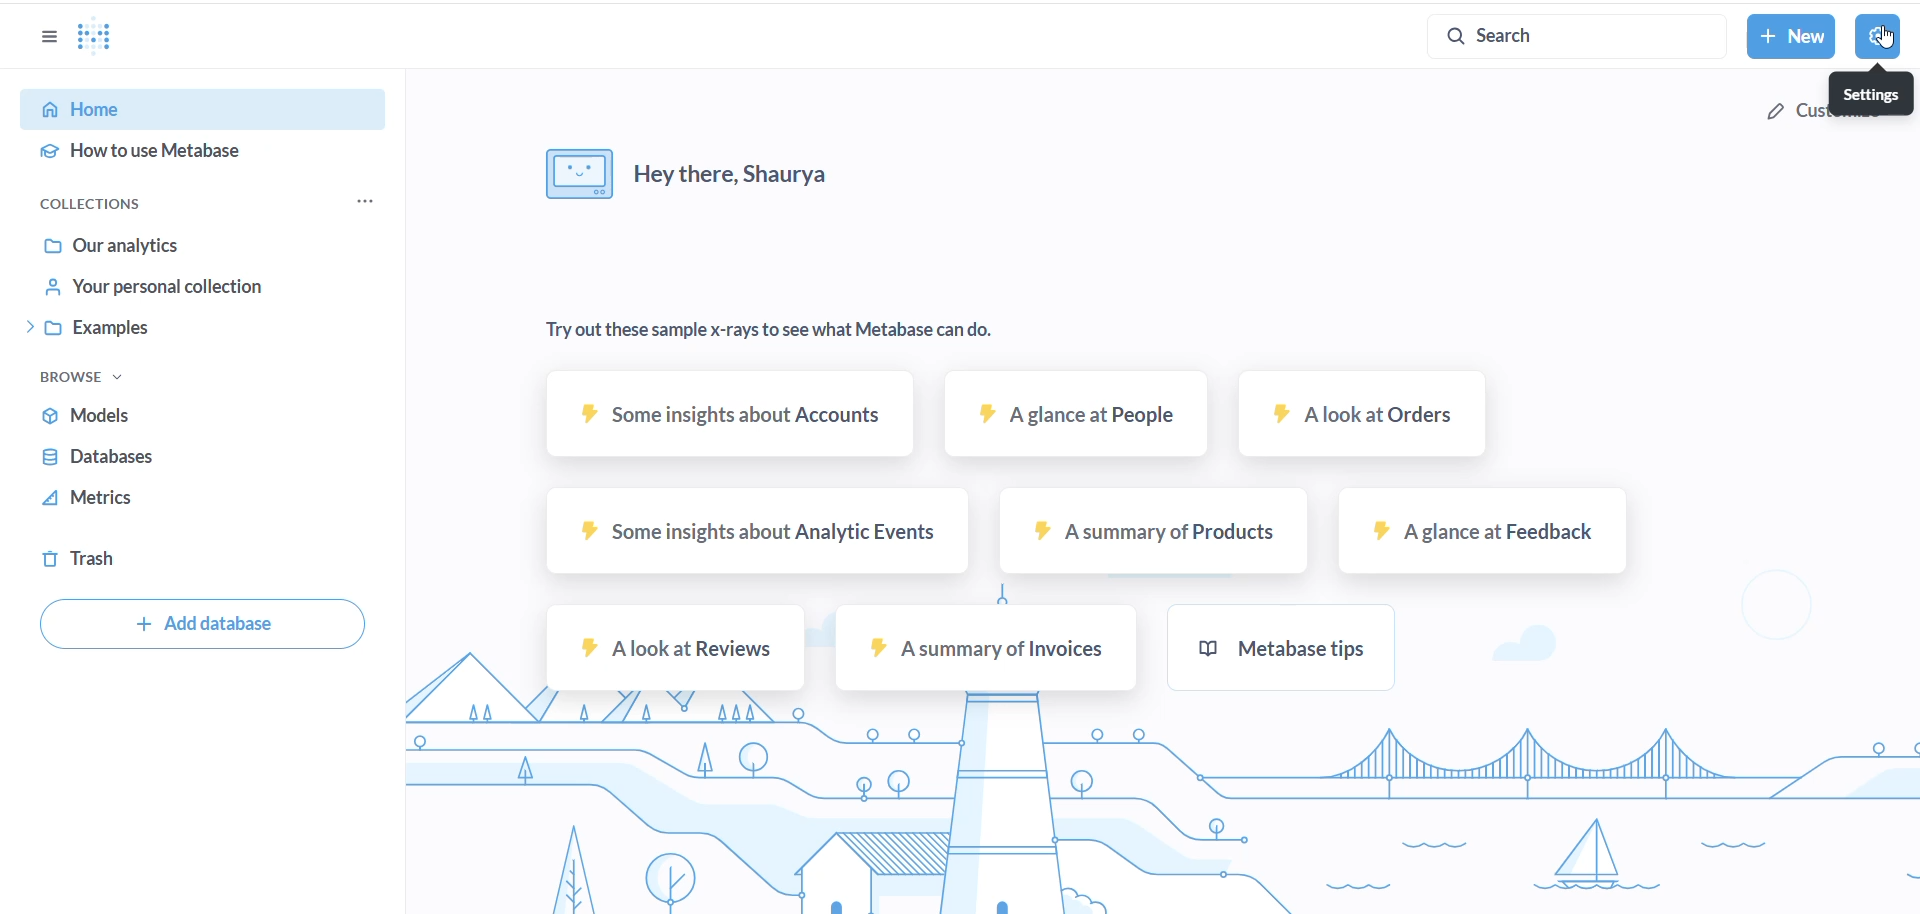 The image size is (1920, 914). I want to click on A summary of products, so click(1150, 535).